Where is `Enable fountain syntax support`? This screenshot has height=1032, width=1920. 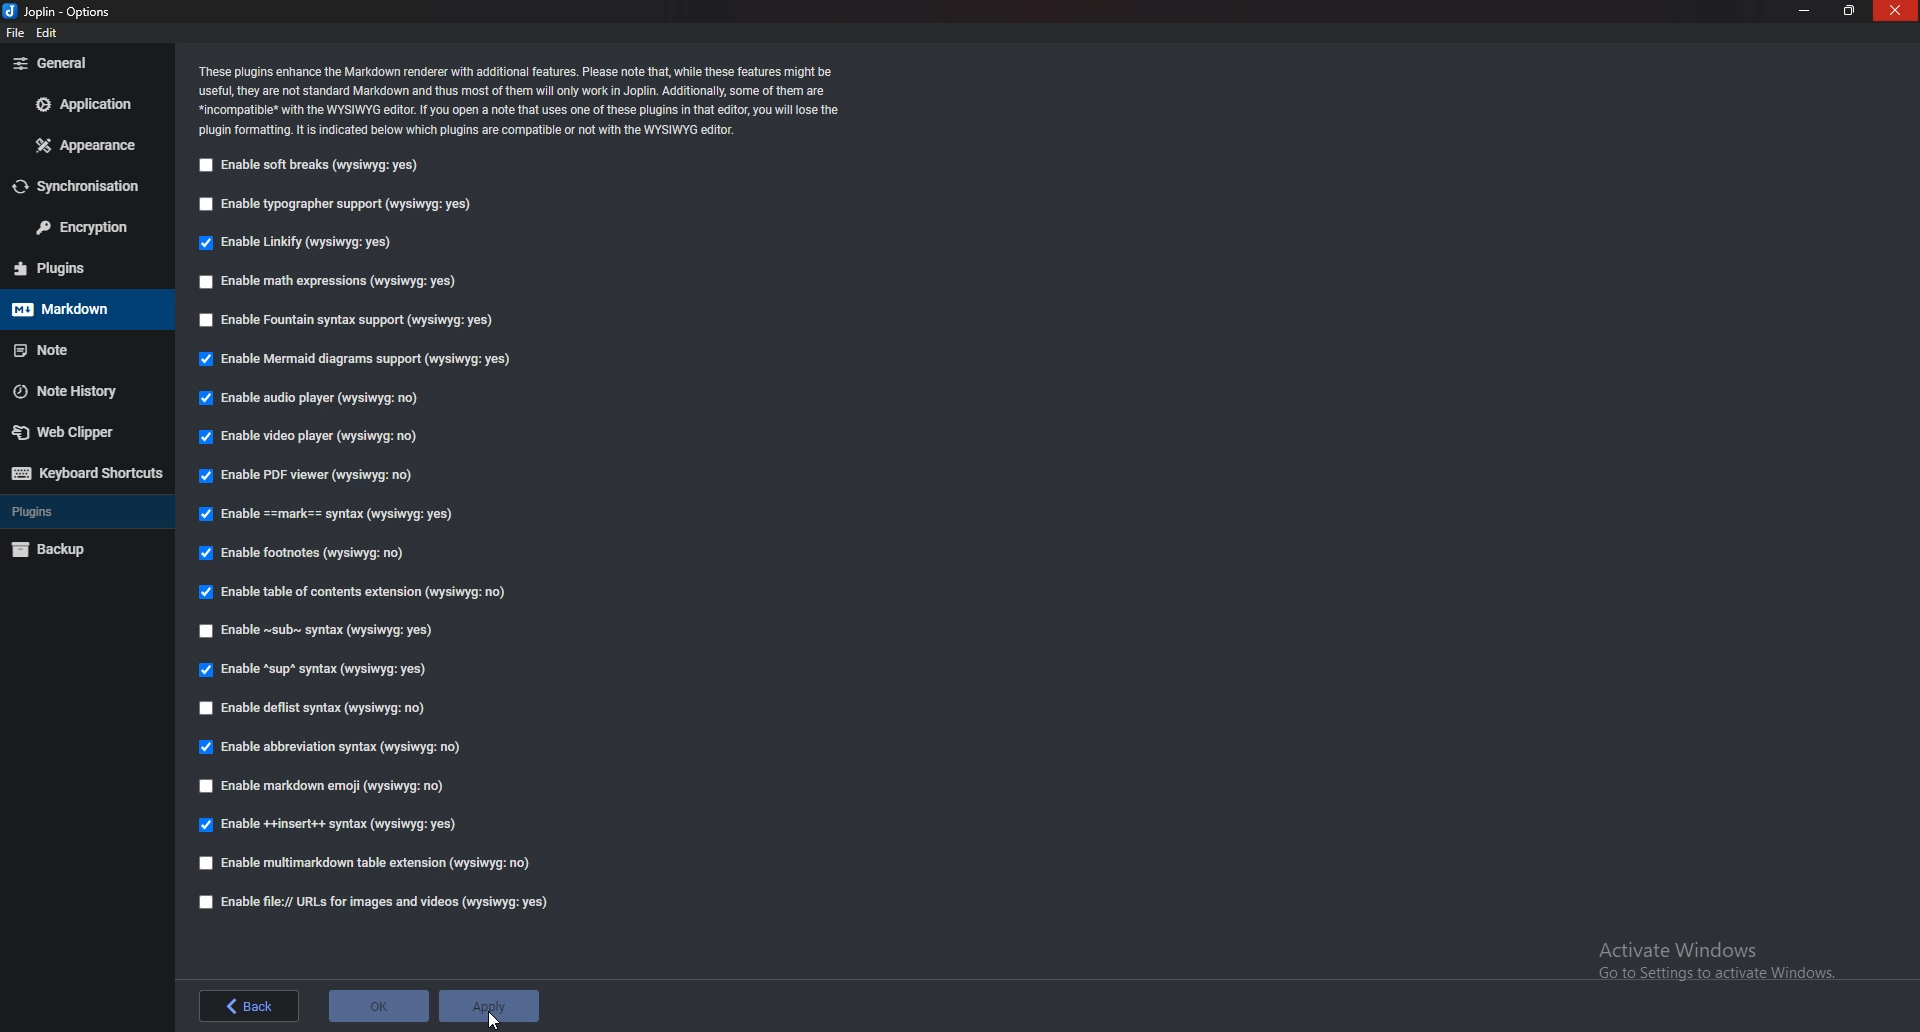
Enable fountain syntax support is located at coordinates (358, 320).